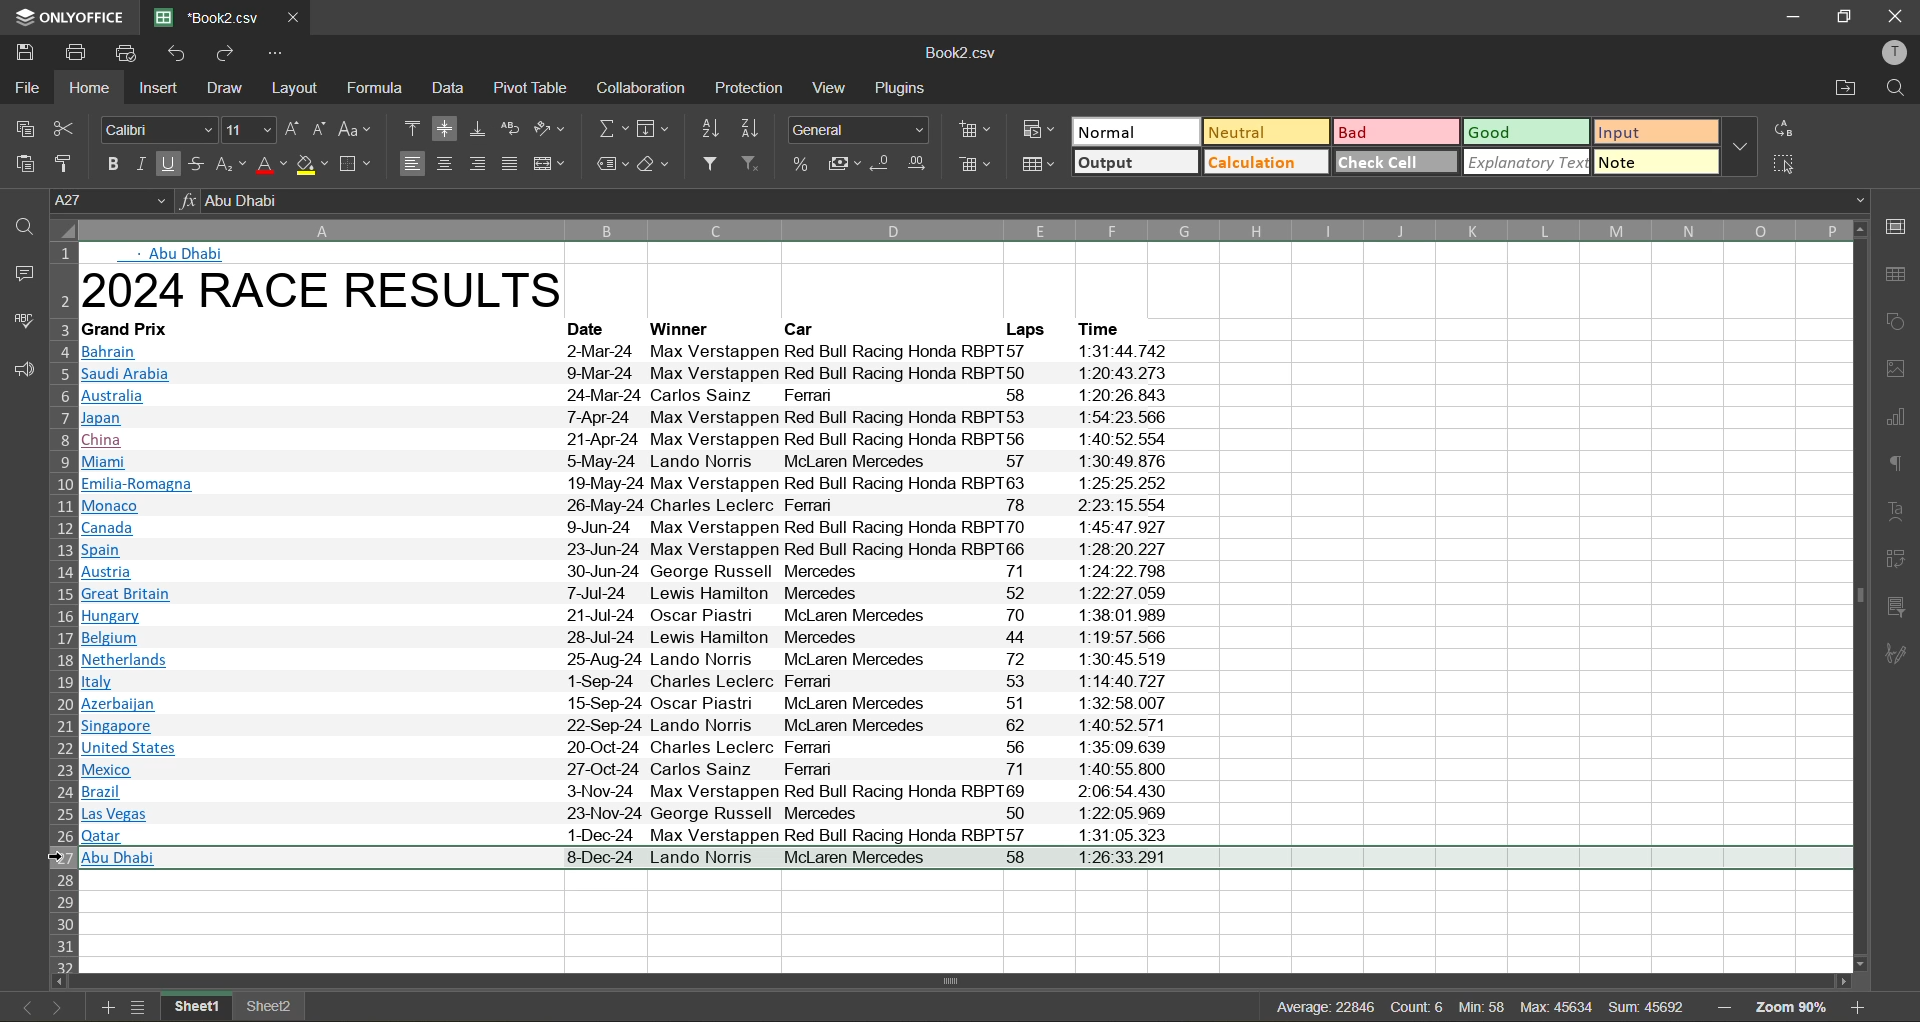  I want to click on bold, so click(107, 161).